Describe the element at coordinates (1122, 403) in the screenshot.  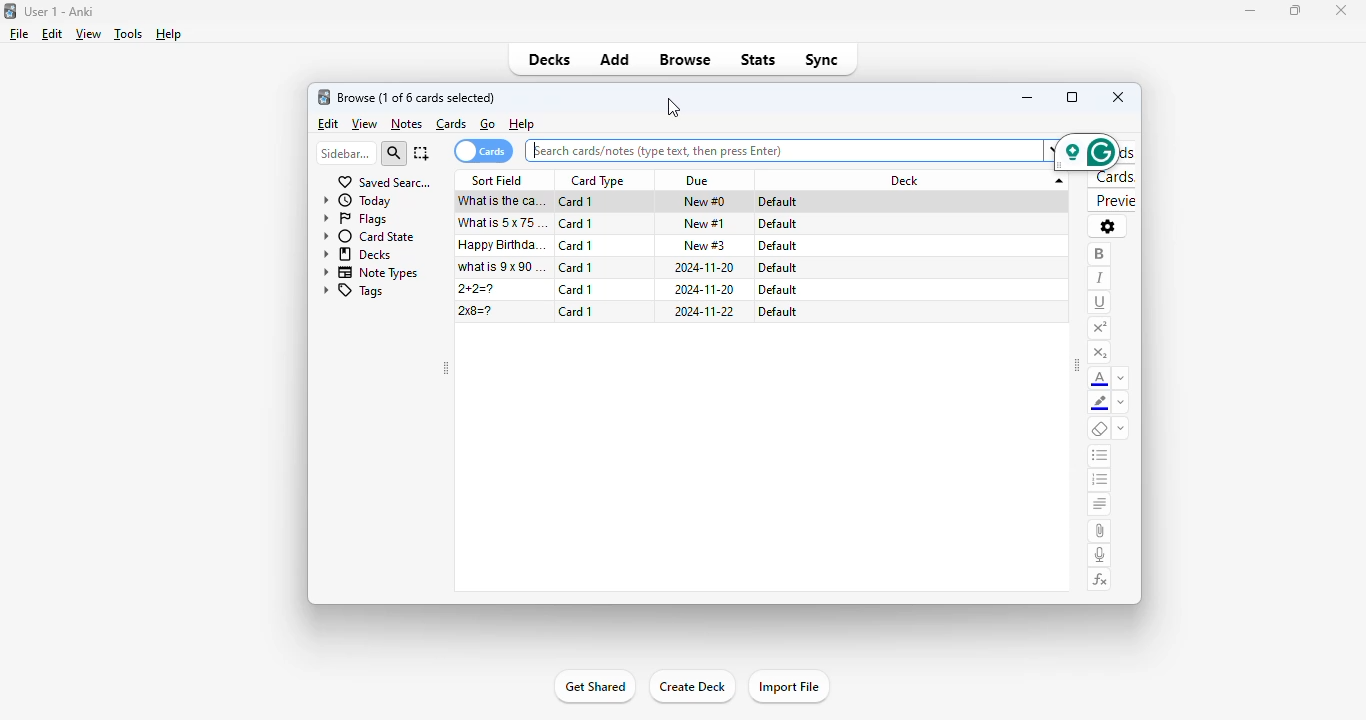
I see `change color` at that location.